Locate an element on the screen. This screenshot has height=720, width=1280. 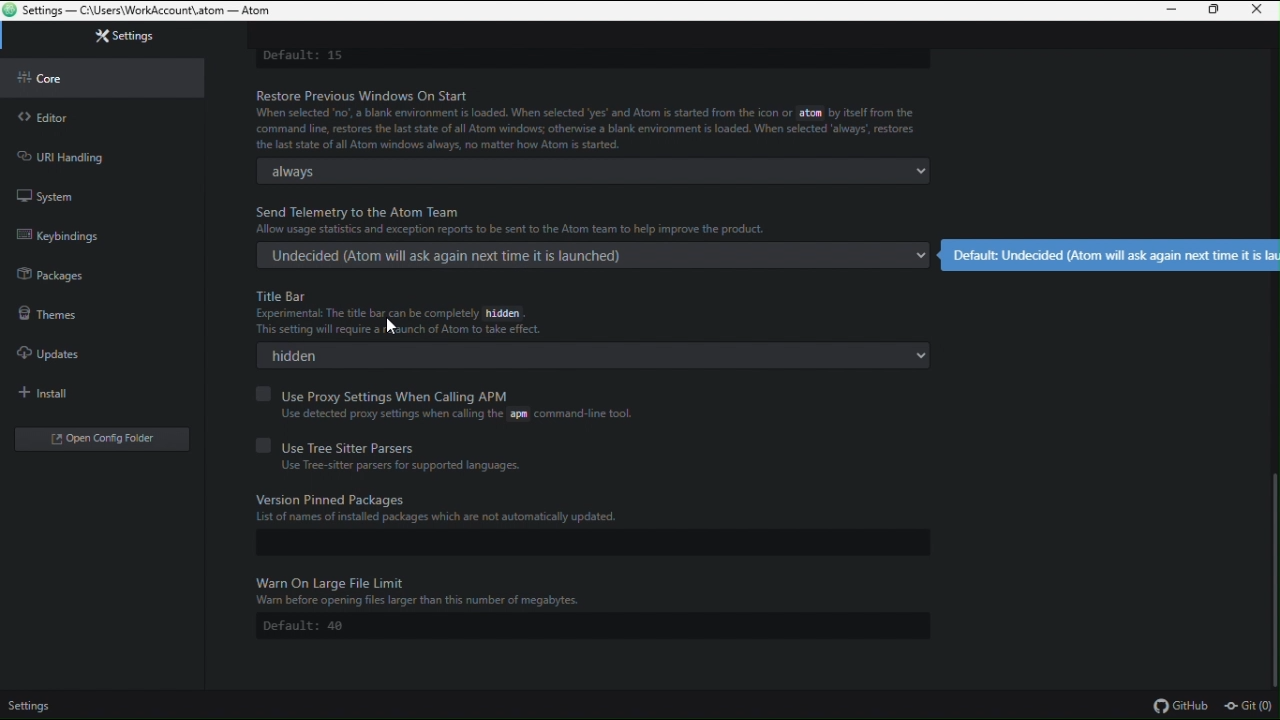
install is located at coordinates (93, 388).